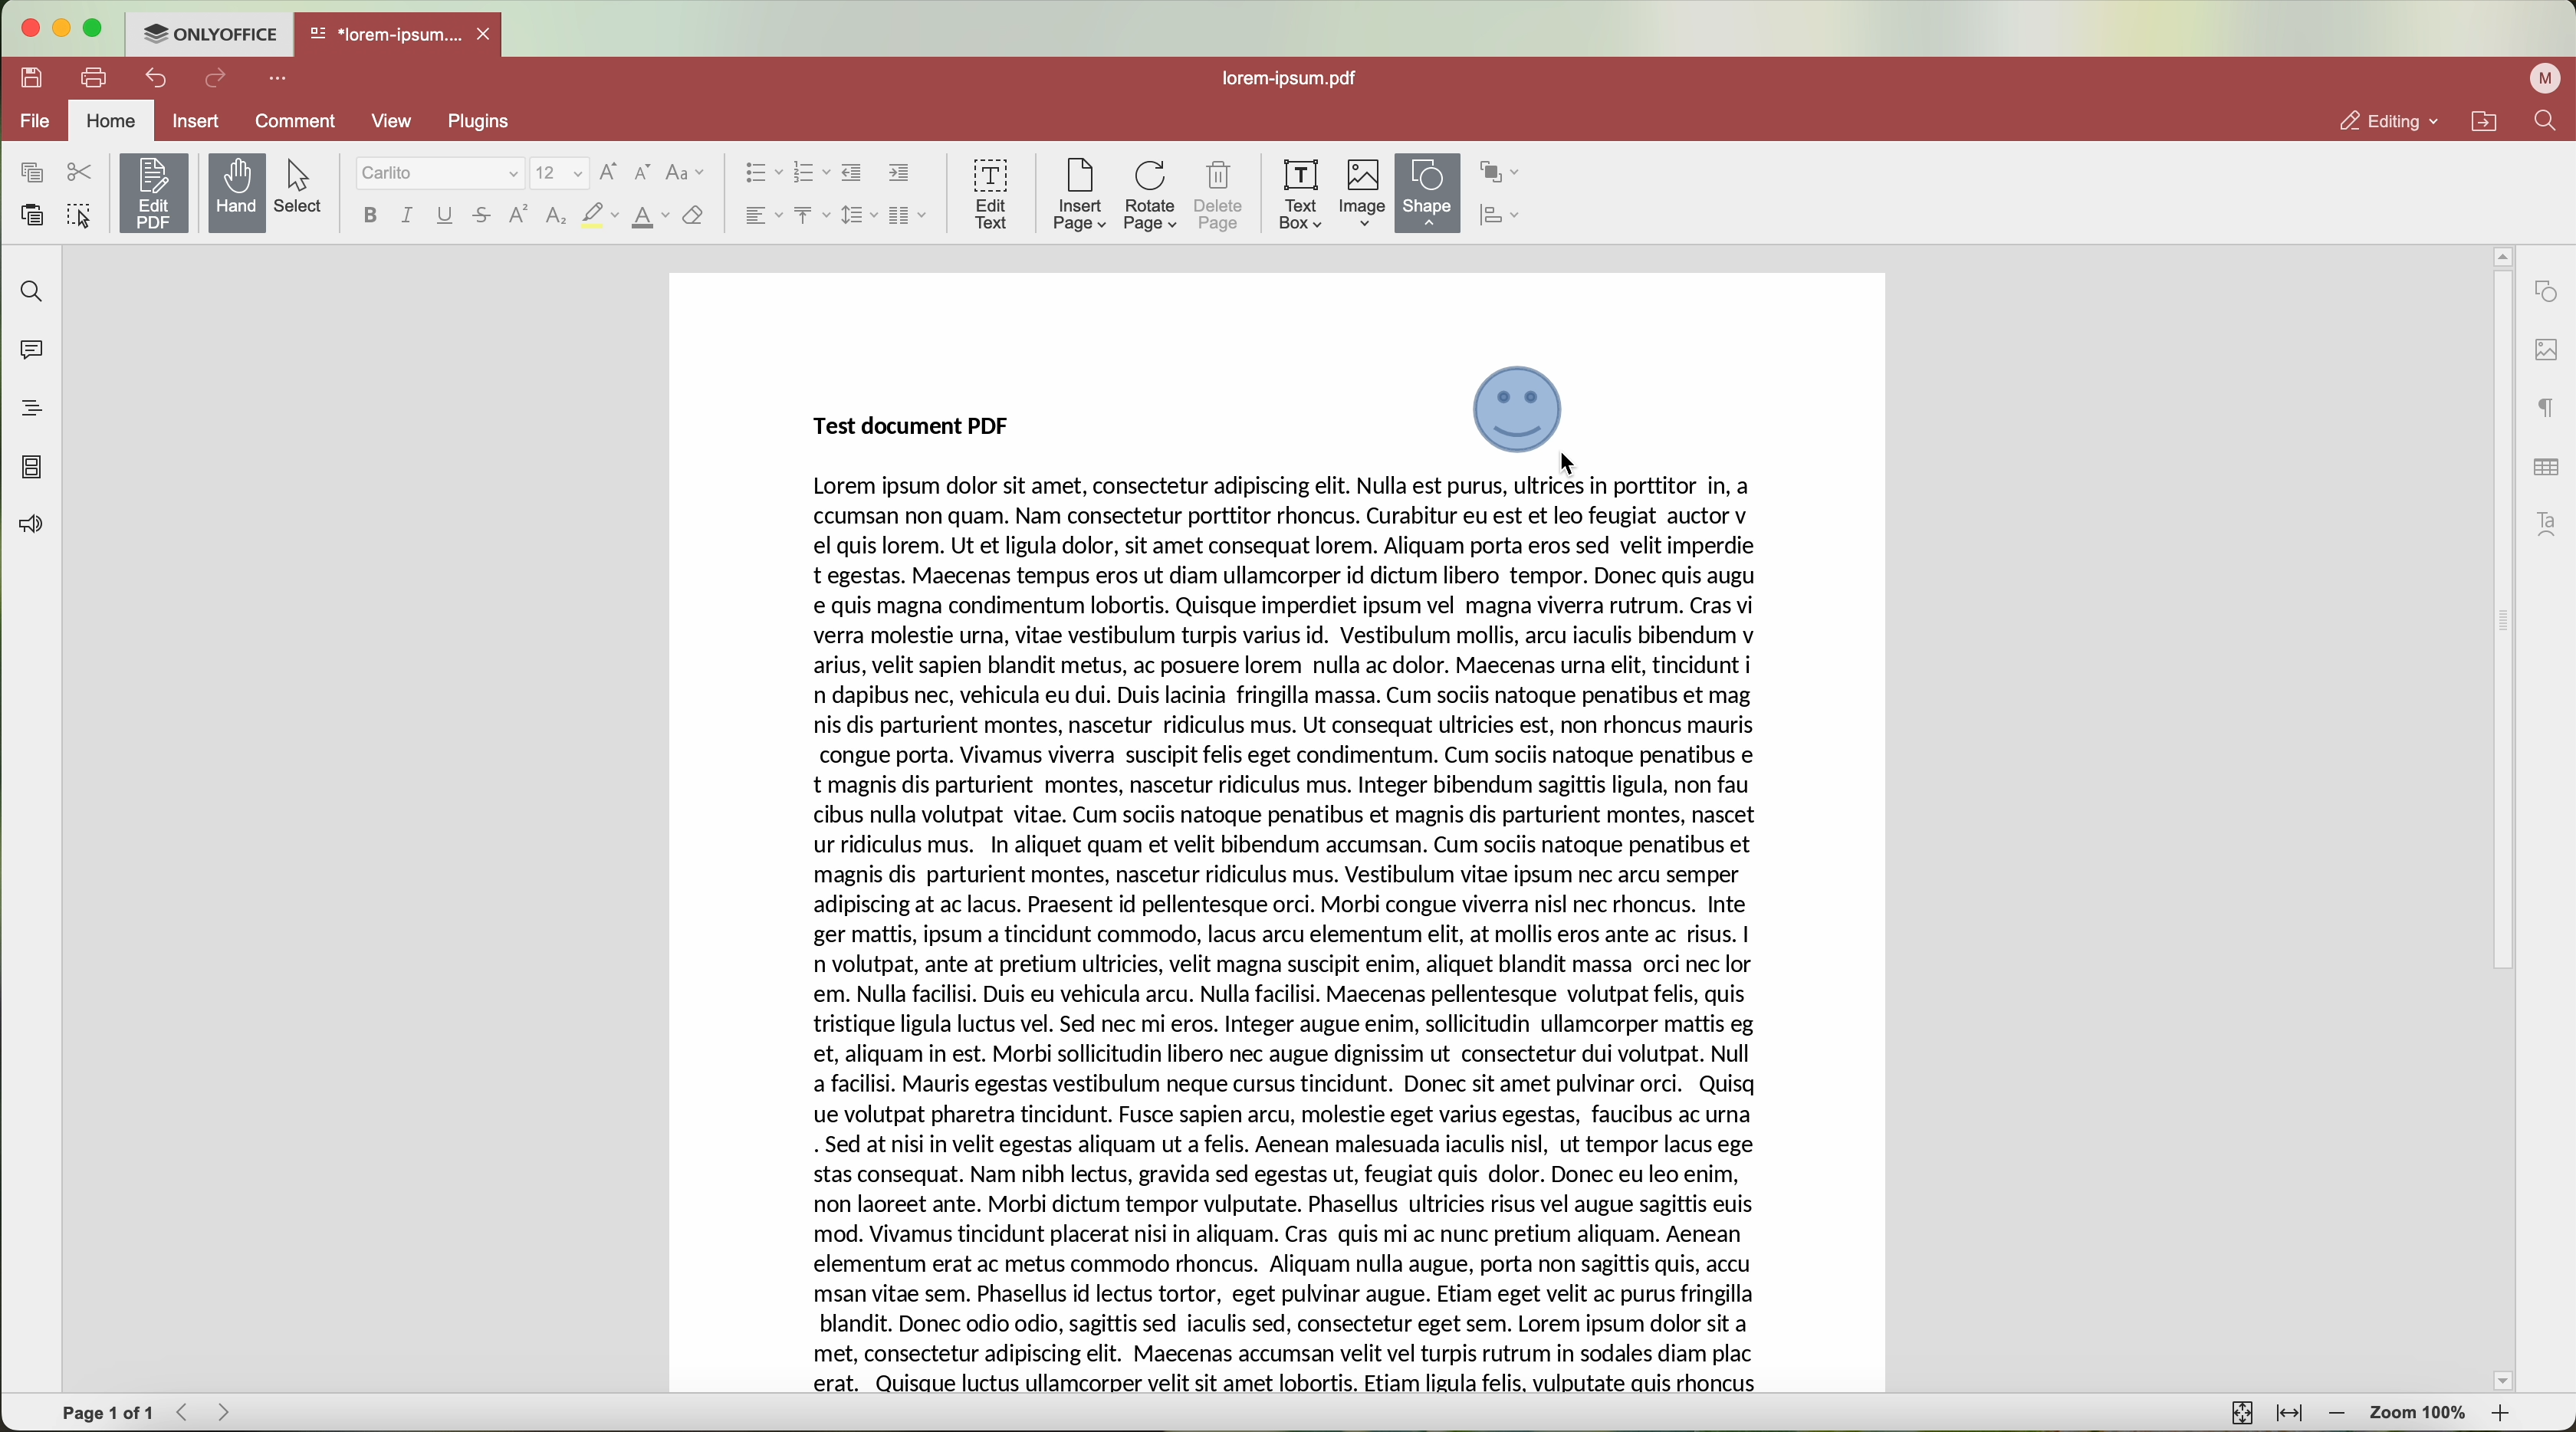 The height and width of the screenshot is (1432, 2576). What do you see at coordinates (392, 119) in the screenshot?
I see `view` at bounding box center [392, 119].